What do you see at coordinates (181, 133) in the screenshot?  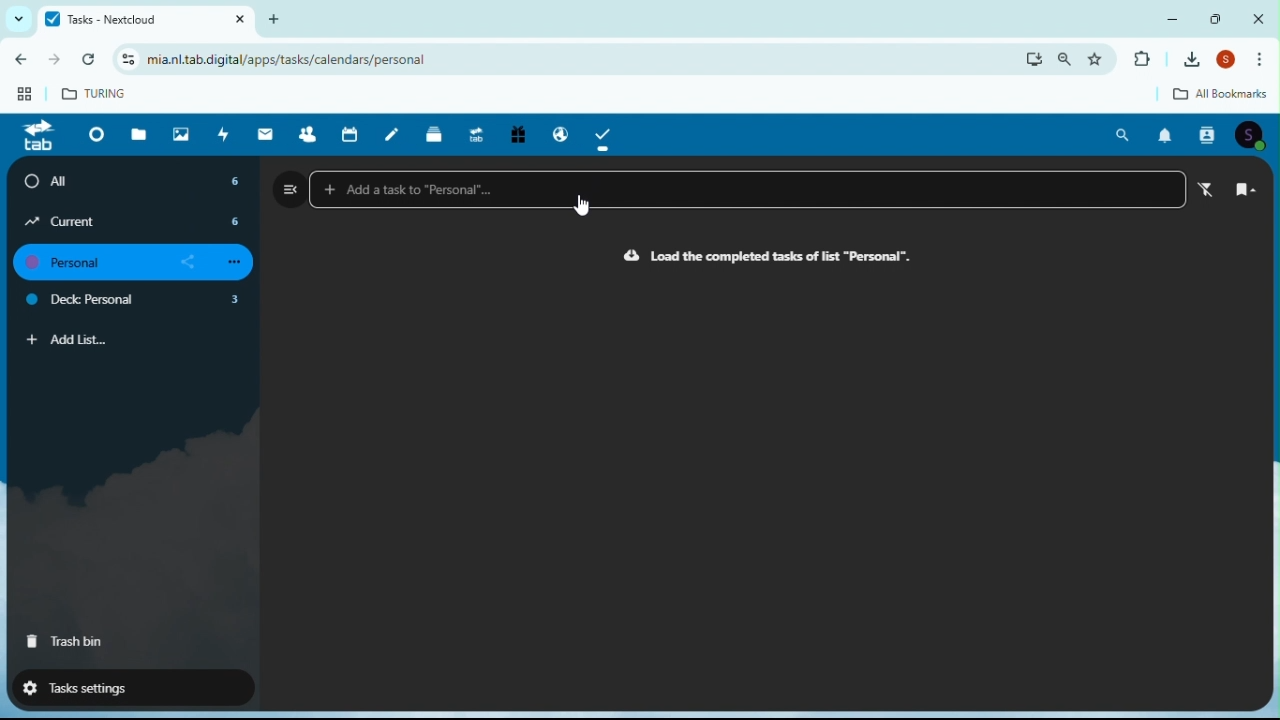 I see `Photos` at bounding box center [181, 133].